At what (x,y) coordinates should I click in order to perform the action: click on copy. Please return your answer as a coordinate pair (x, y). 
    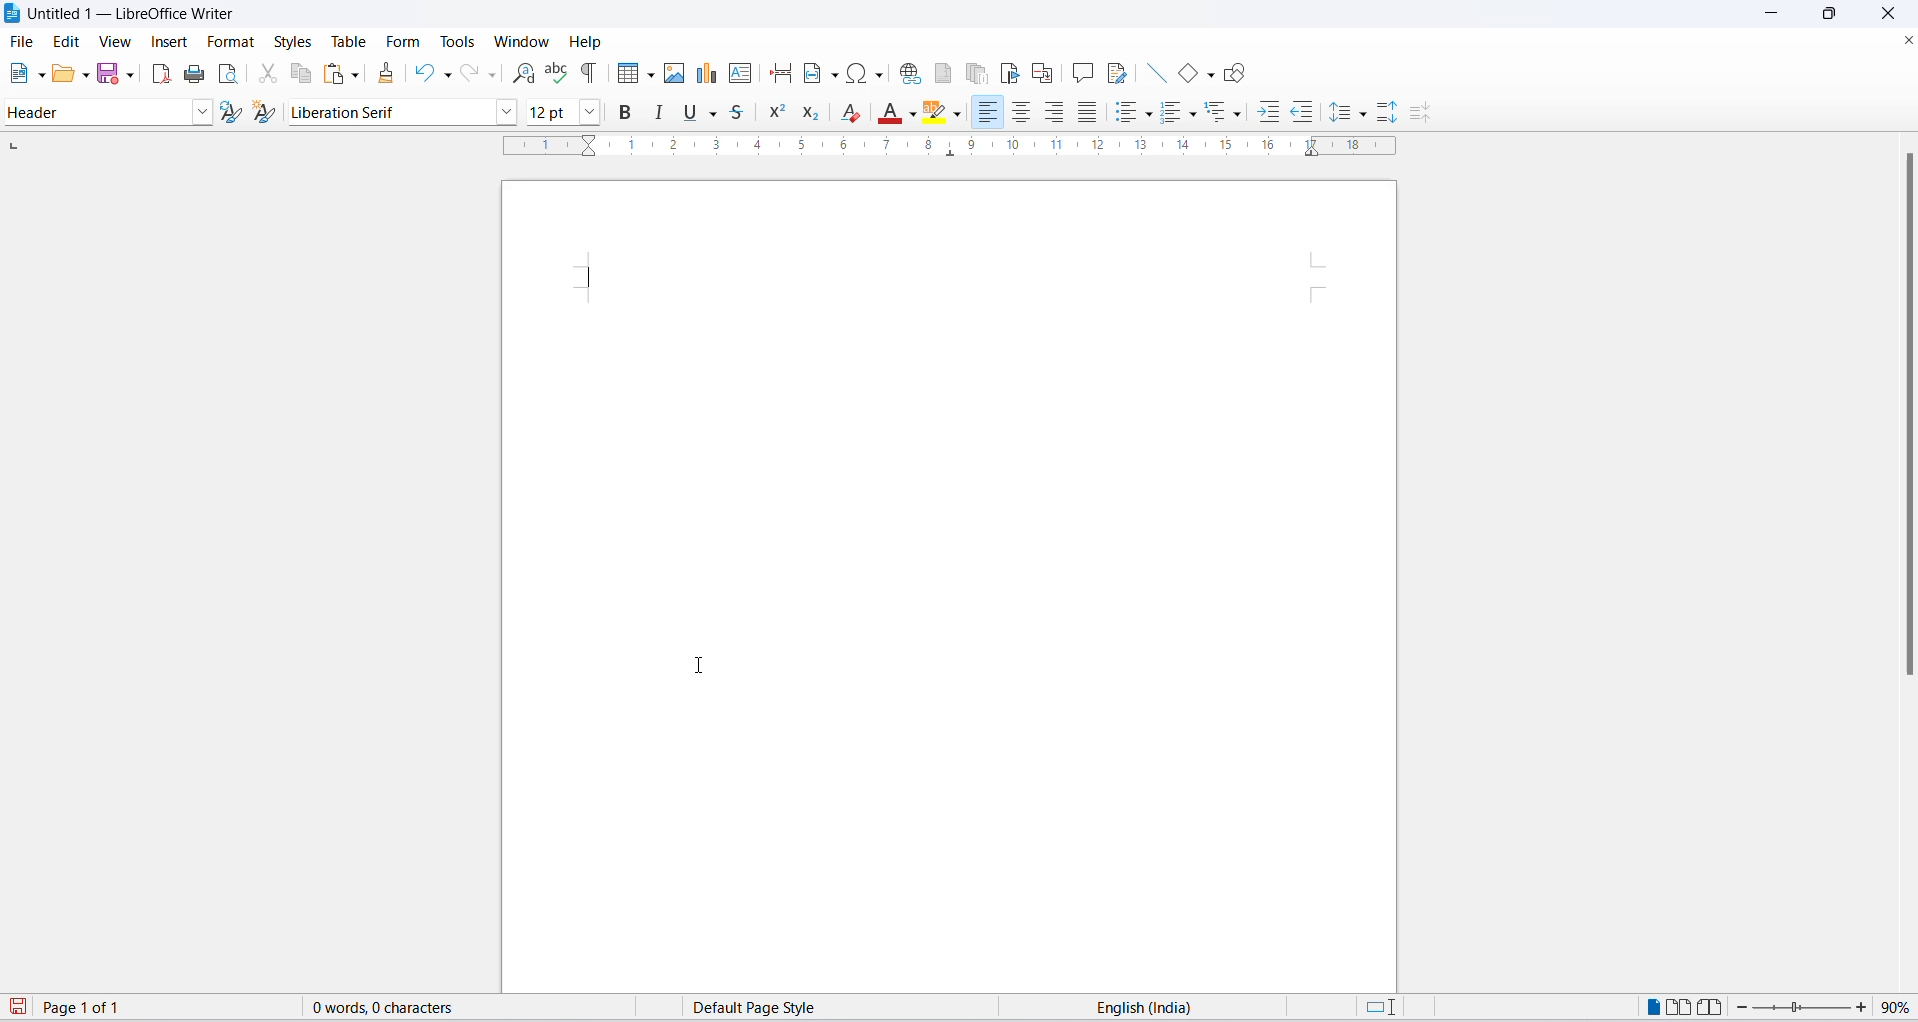
    Looking at the image, I should click on (300, 74).